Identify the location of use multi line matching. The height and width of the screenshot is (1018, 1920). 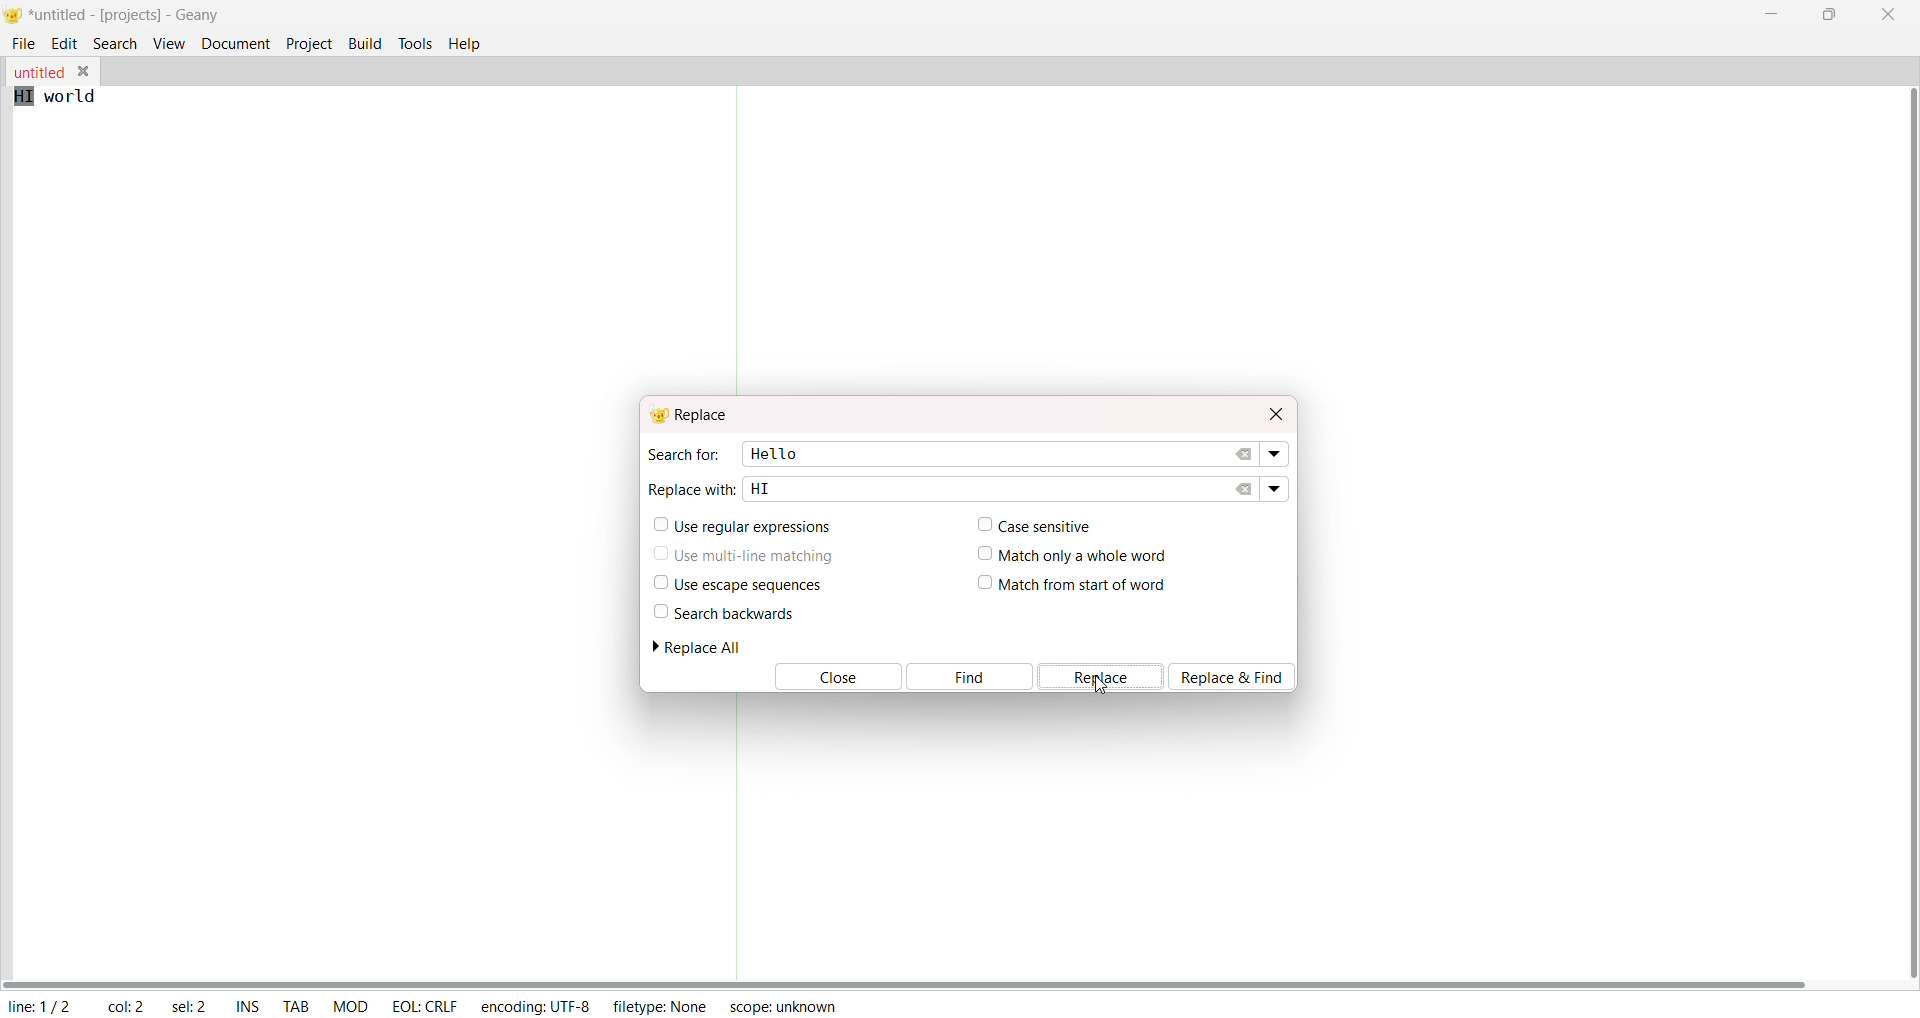
(745, 552).